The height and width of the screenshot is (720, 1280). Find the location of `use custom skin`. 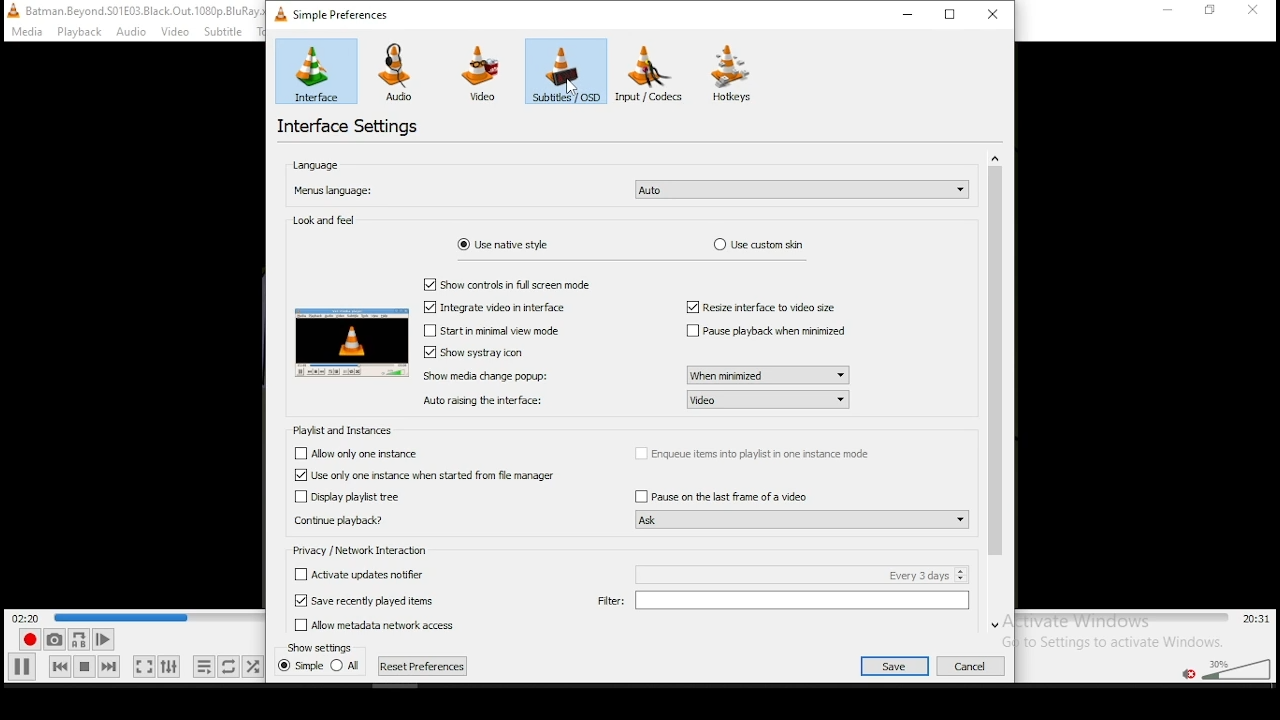

use custom skin is located at coordinates (760, 242).